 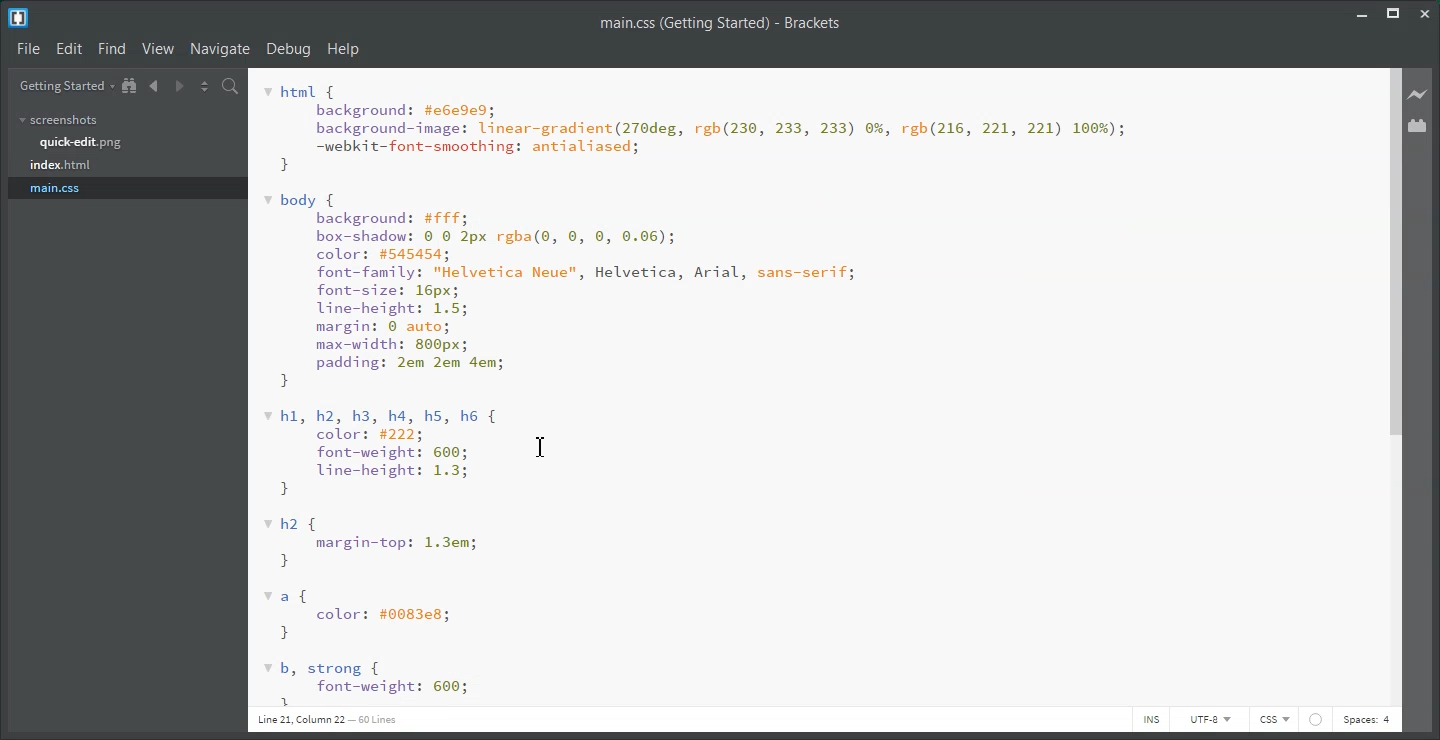 I want to click on Help, so click(x=343, y=49).